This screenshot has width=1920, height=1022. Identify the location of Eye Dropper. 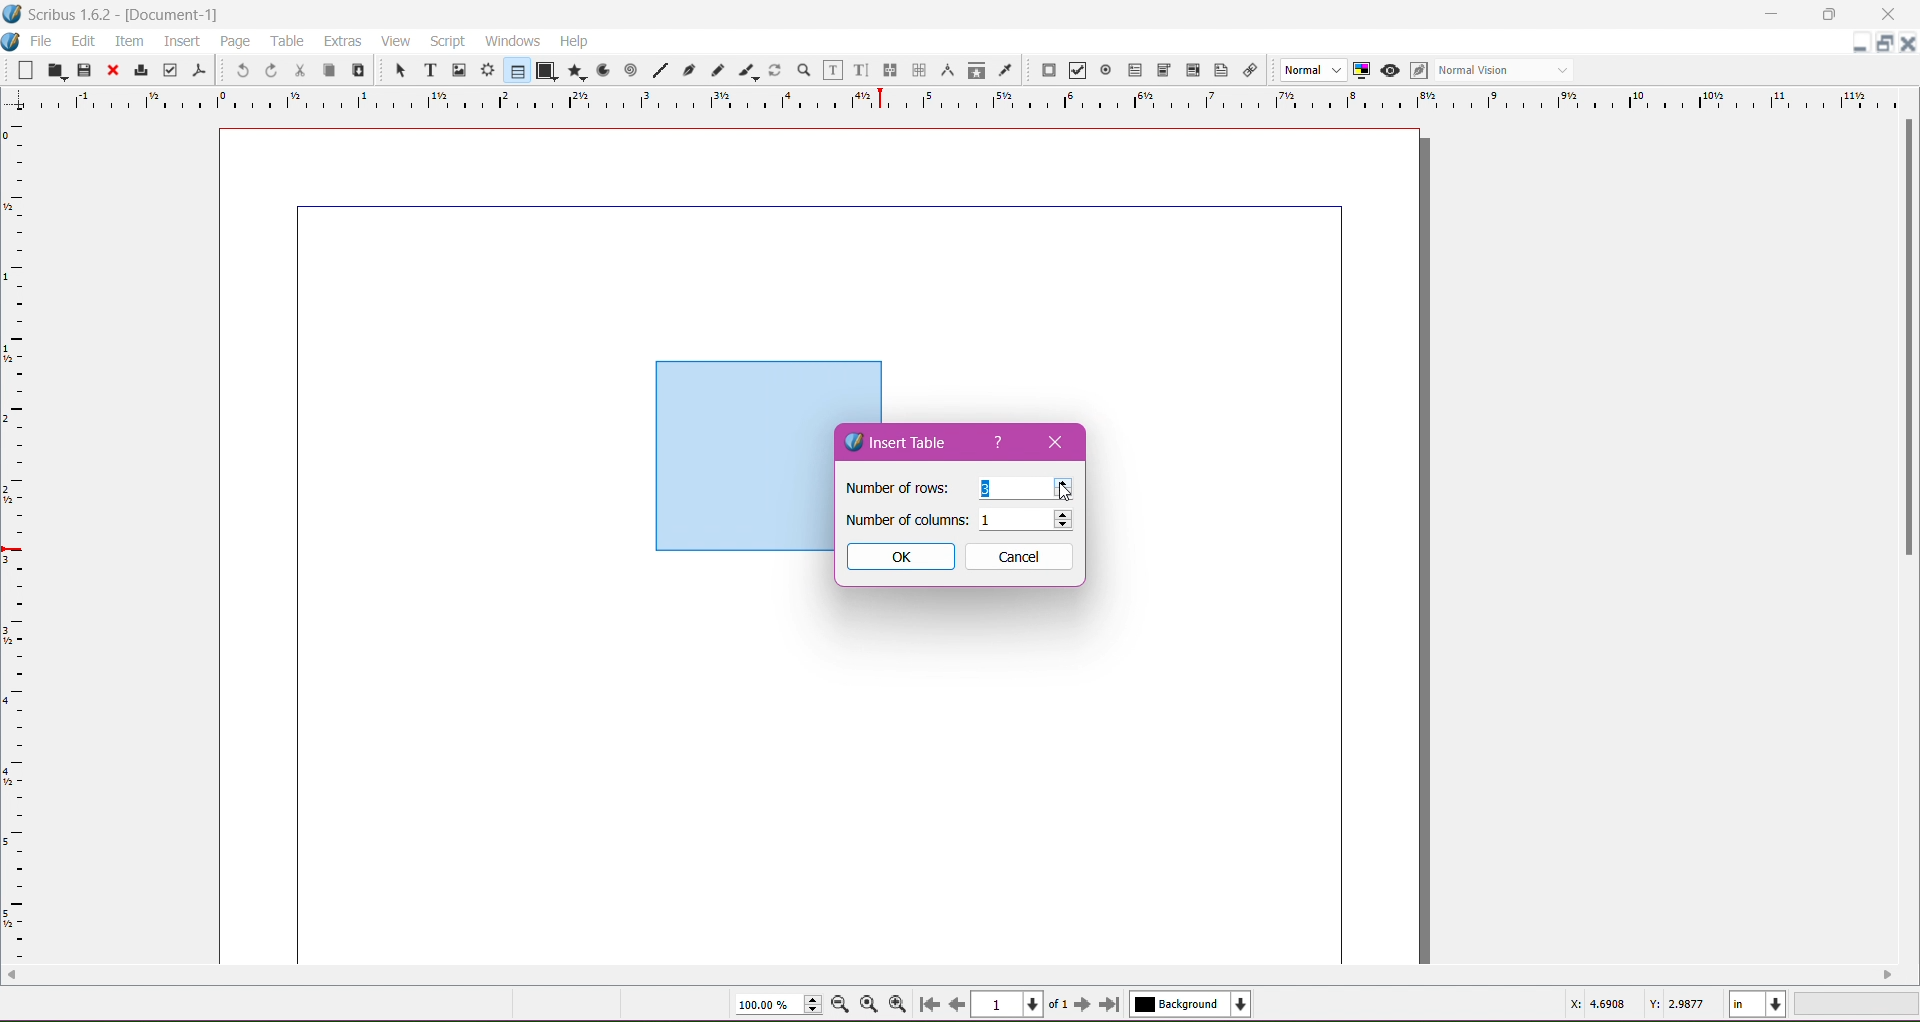
(1004, 70).